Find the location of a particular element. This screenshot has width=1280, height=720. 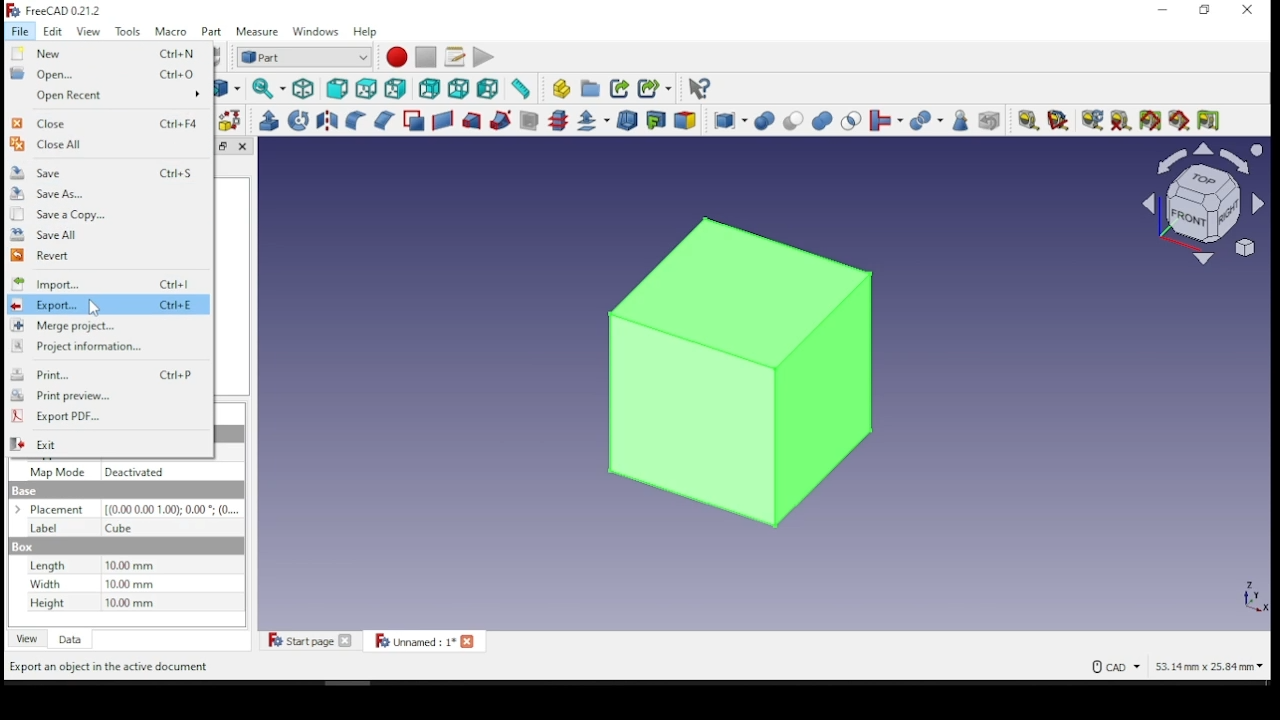

bottom is located at coordinates (458, 89).